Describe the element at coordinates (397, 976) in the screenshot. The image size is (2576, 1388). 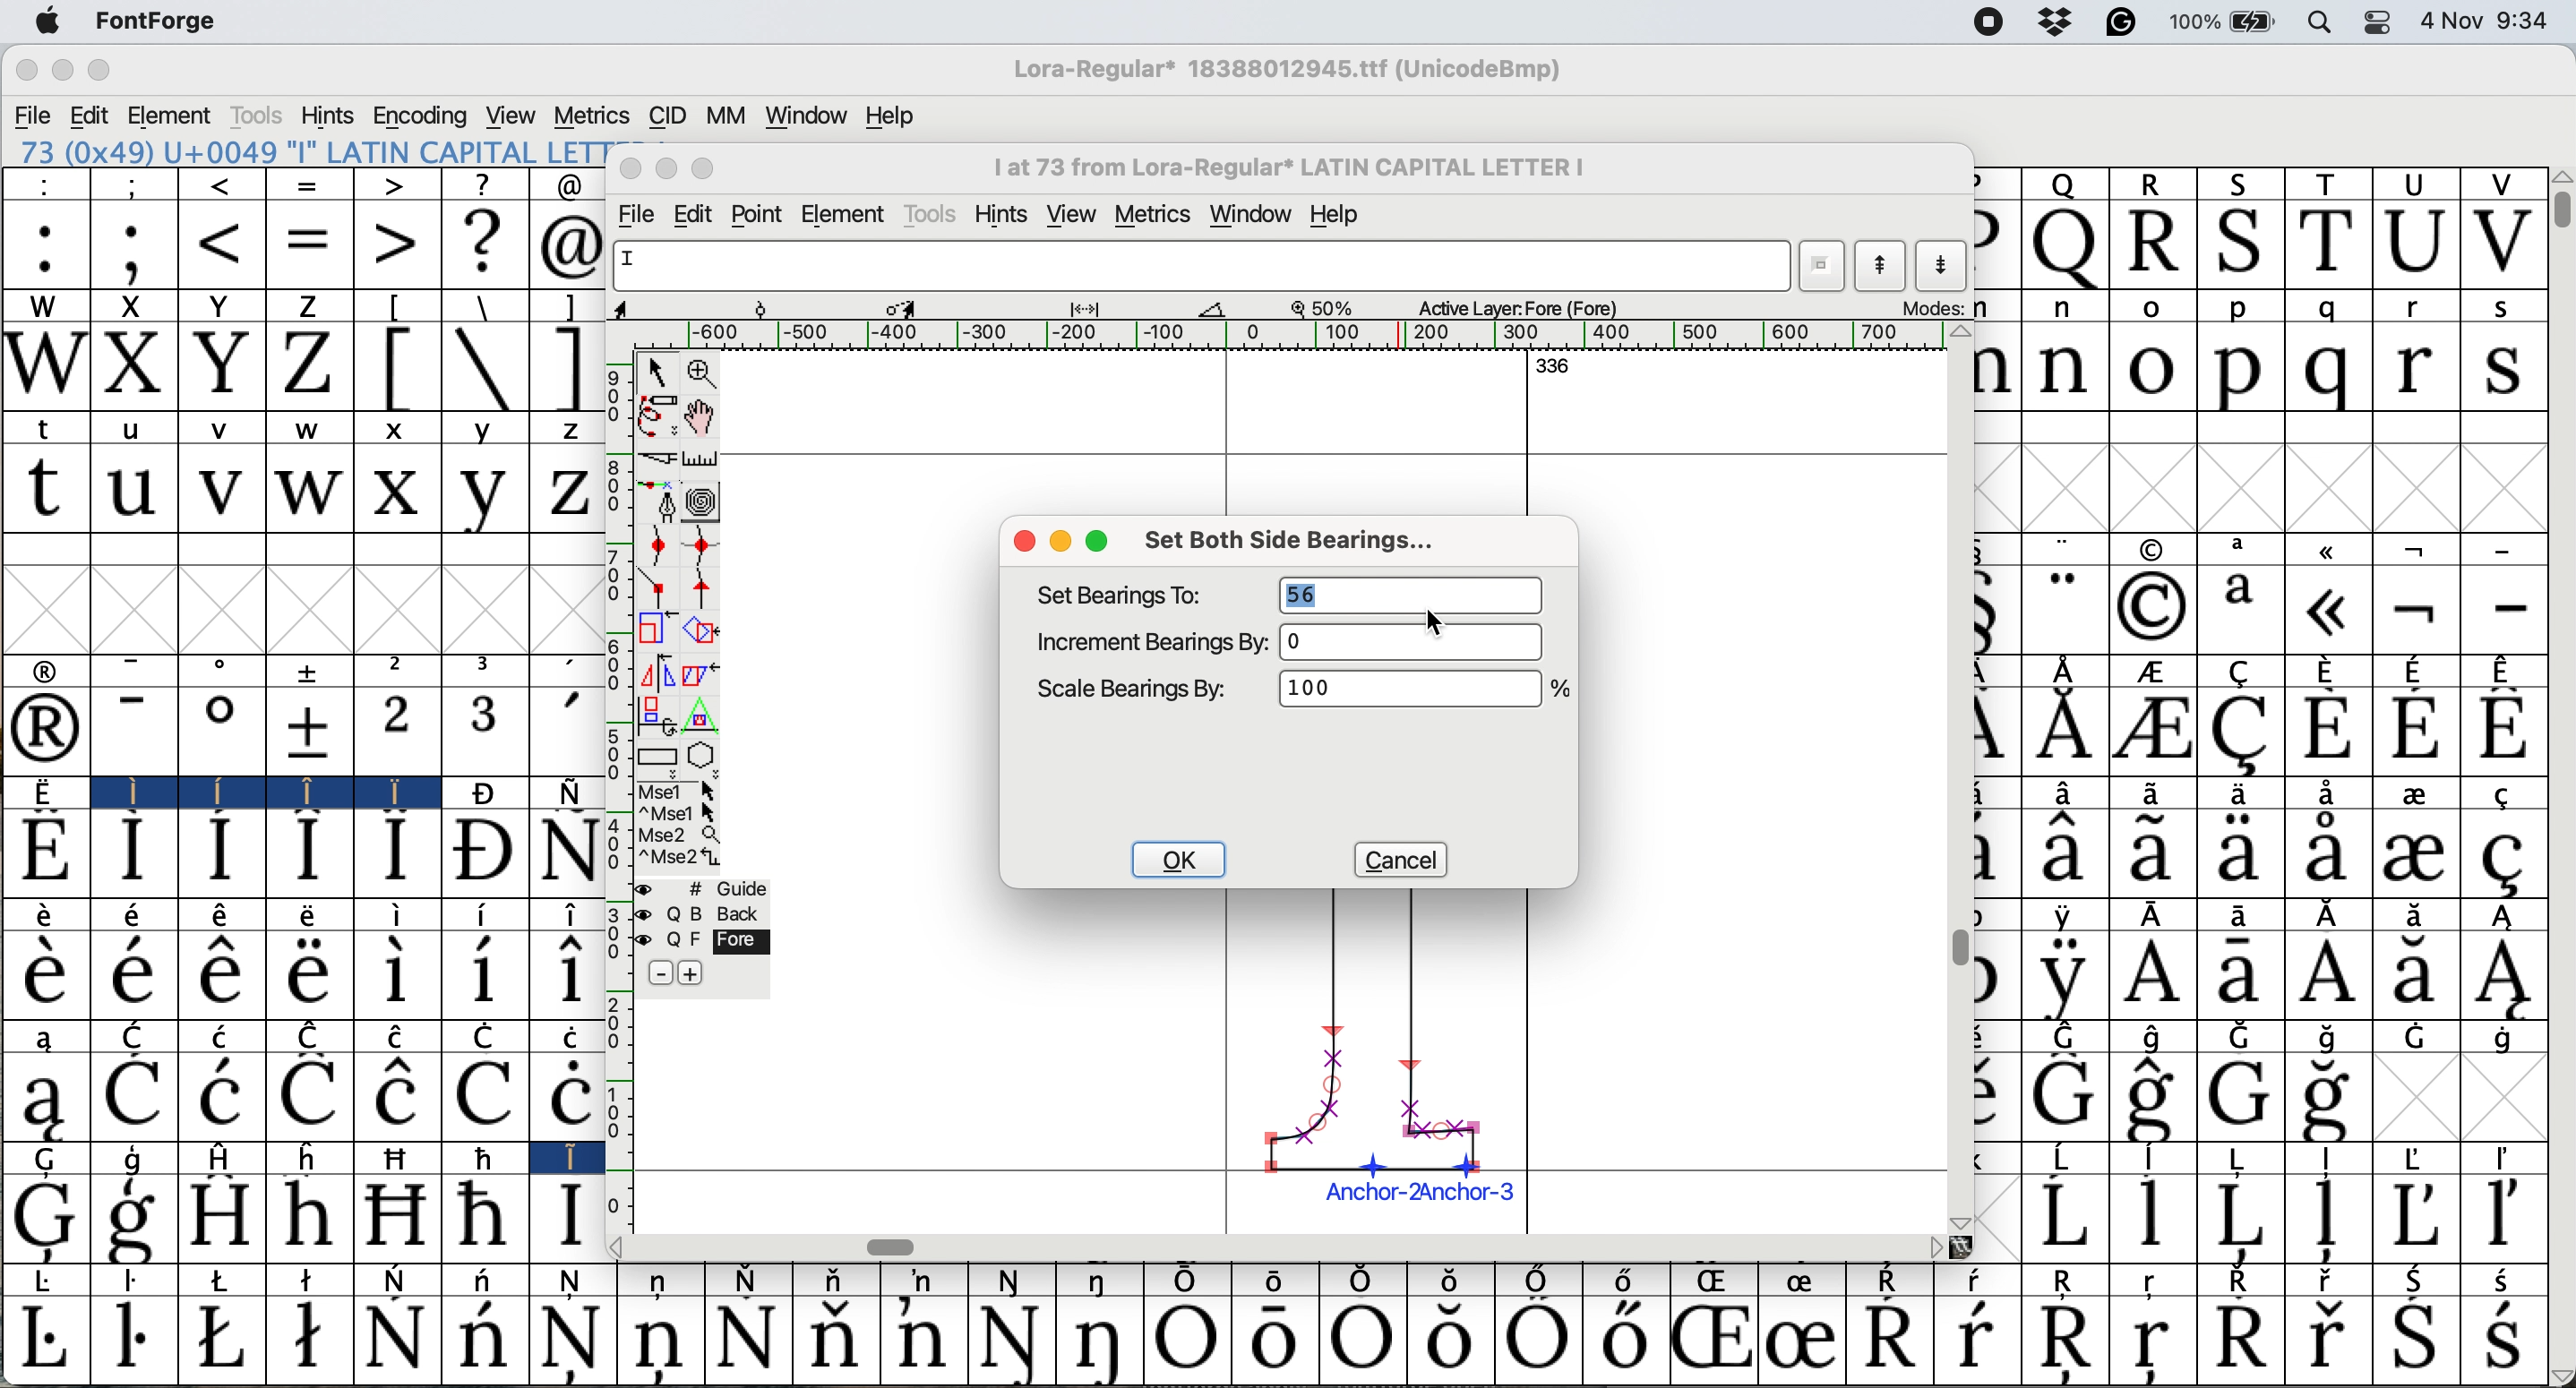
I see `Symbol` at that location.